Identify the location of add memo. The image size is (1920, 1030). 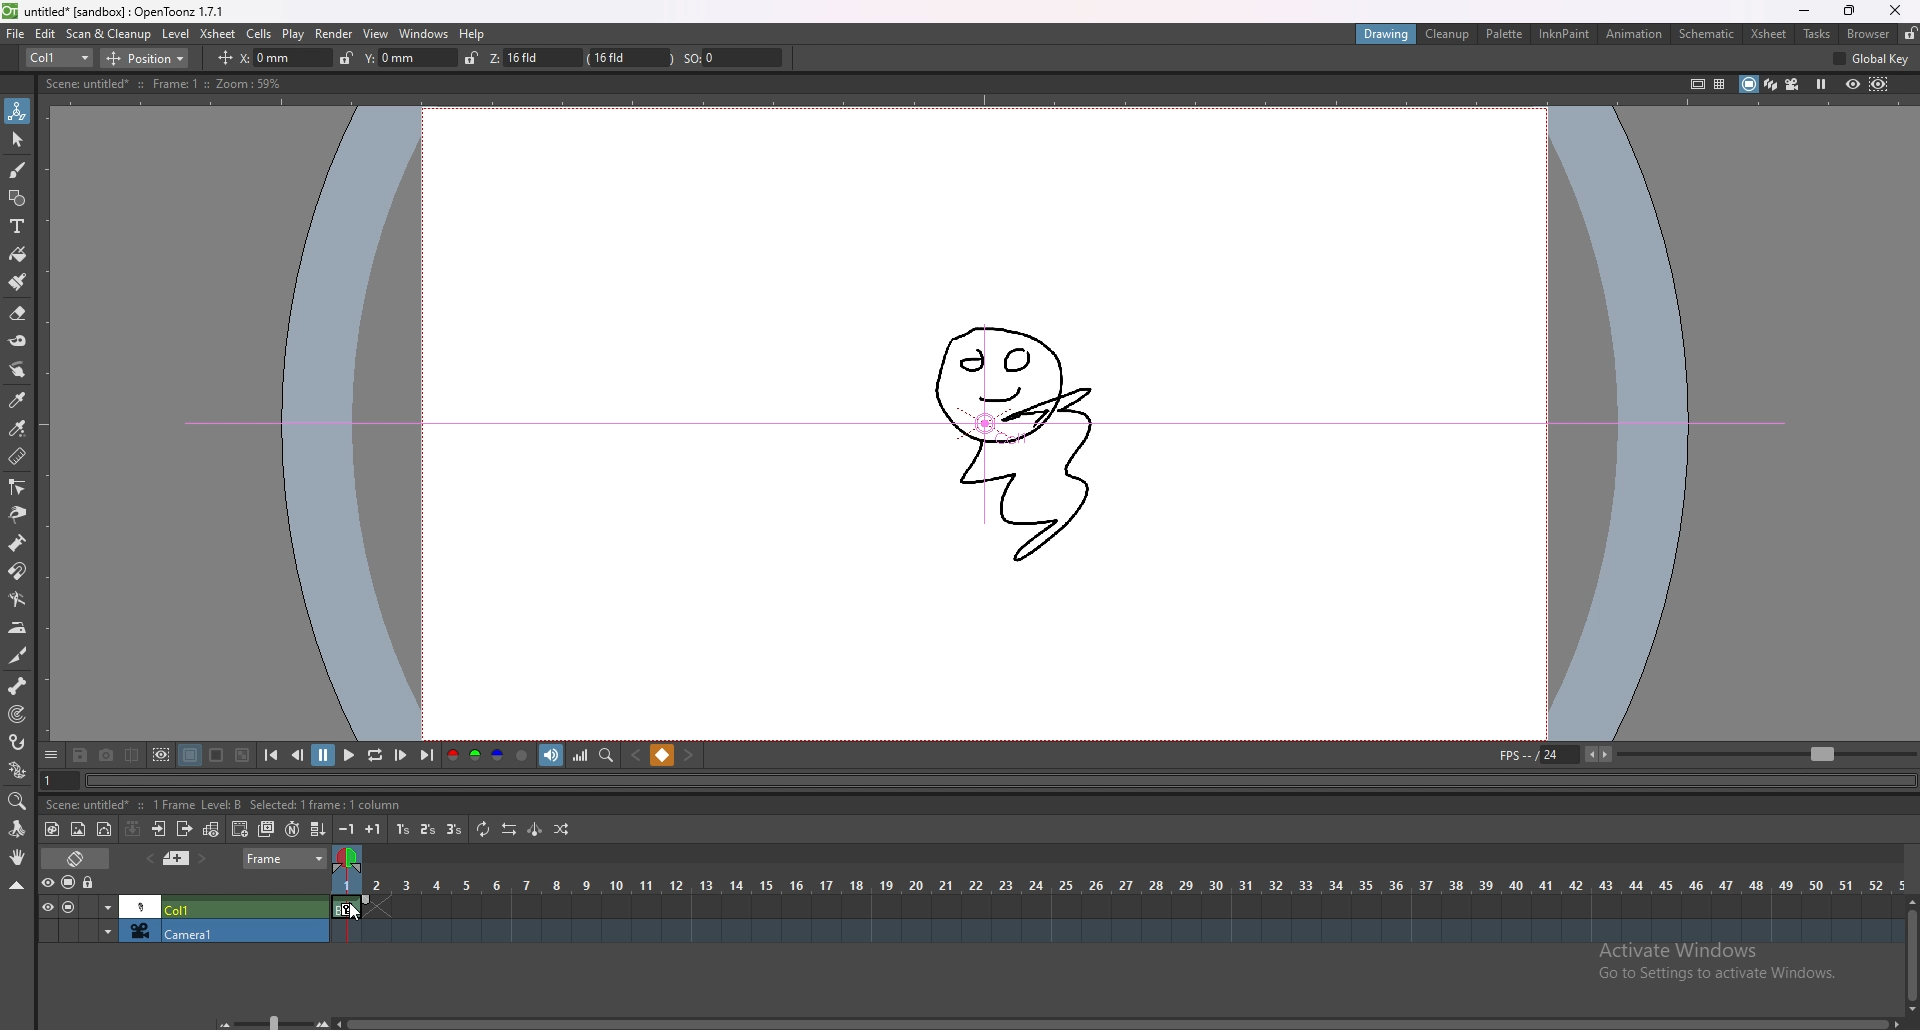
(177, 858).